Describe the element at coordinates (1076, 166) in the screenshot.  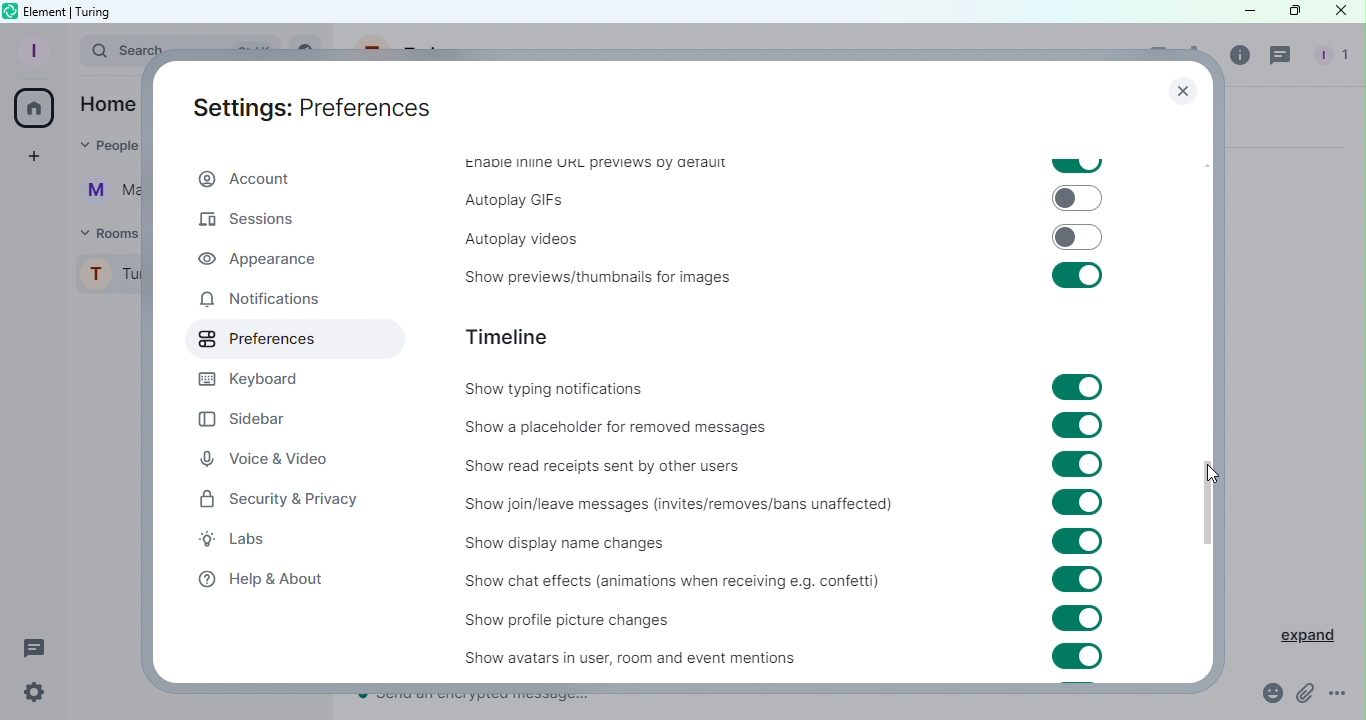
I see `Toggle` at that location.